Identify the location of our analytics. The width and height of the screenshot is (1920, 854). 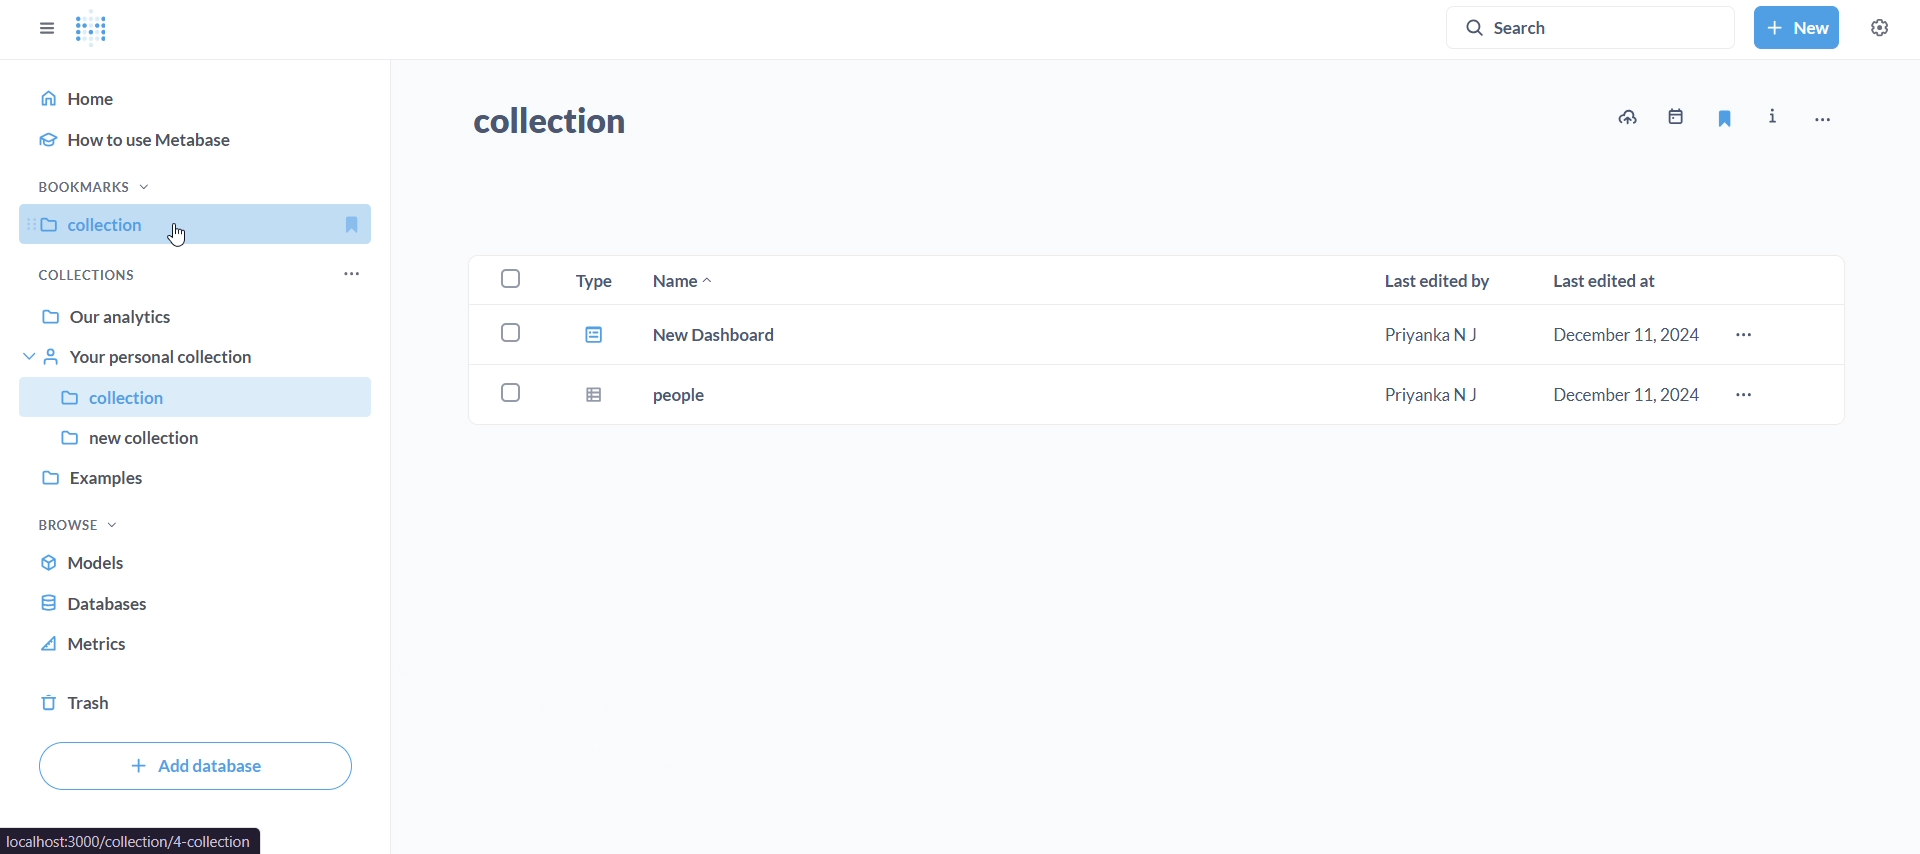
(200, 318).